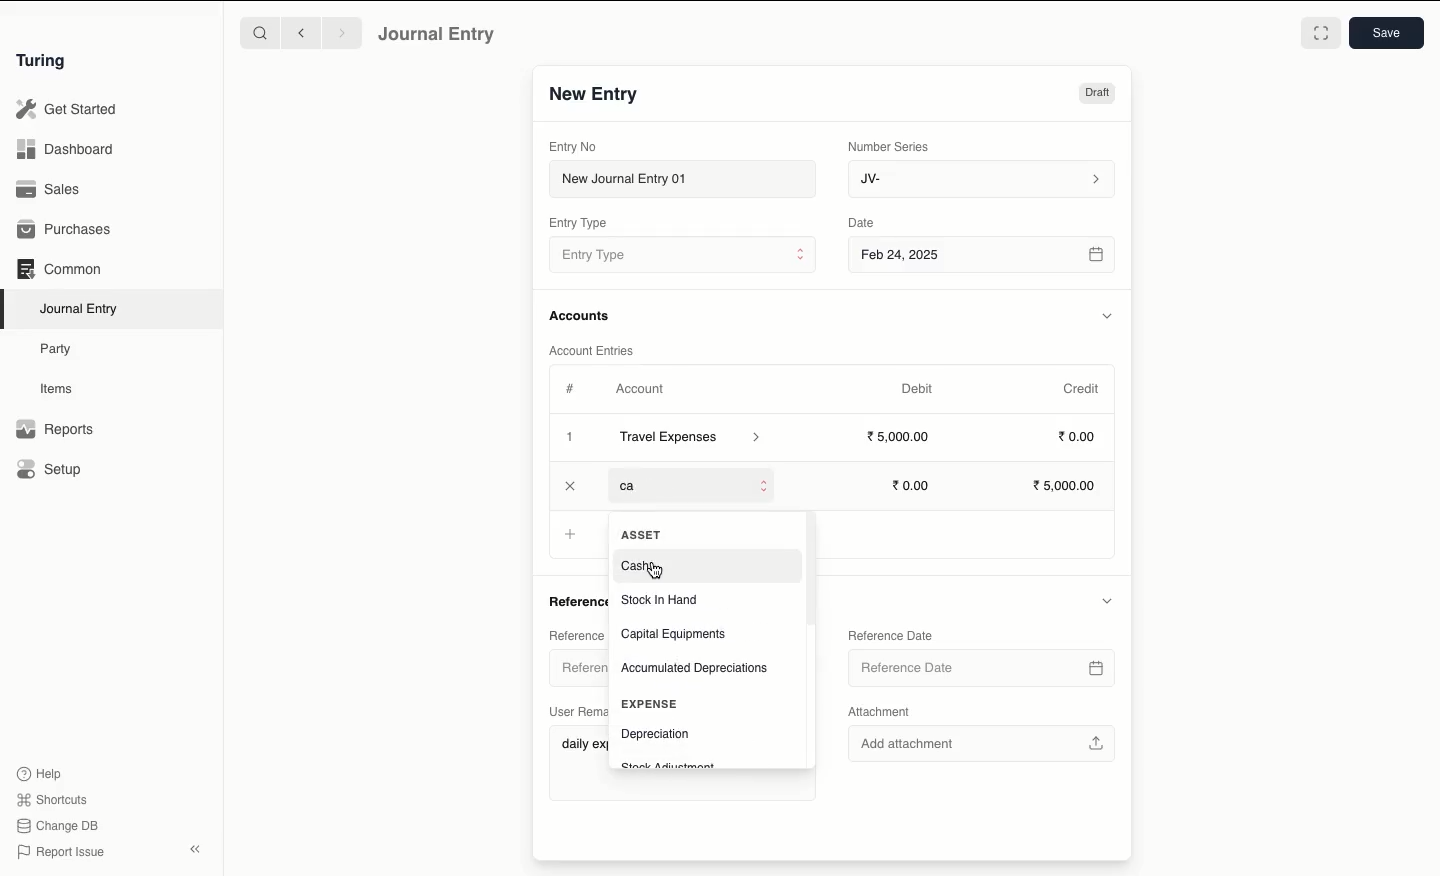 This screenshot has height=876, width=1440. Describe the element at coordinates (641, 483) in the screenshot. I see `Ca` at that location.